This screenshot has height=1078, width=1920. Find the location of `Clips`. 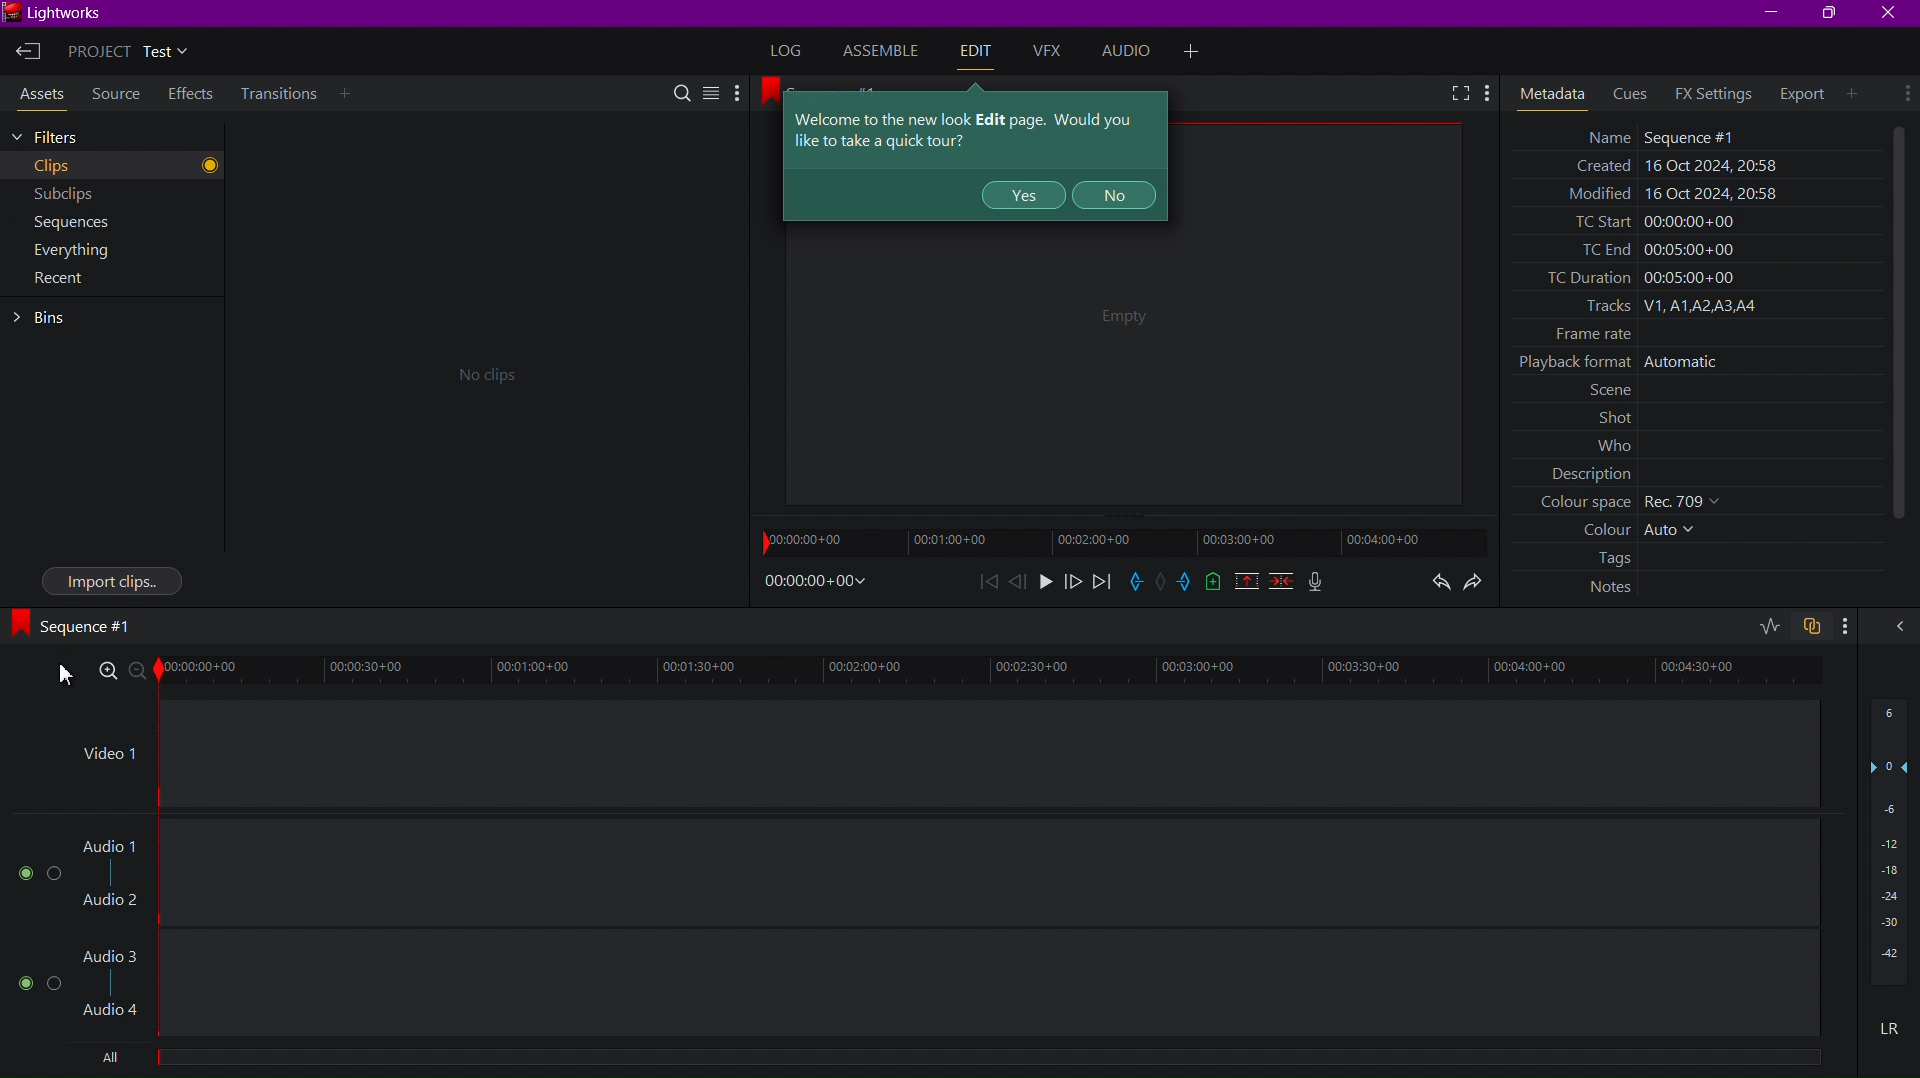

Clips is located at coordinates (47, 168).